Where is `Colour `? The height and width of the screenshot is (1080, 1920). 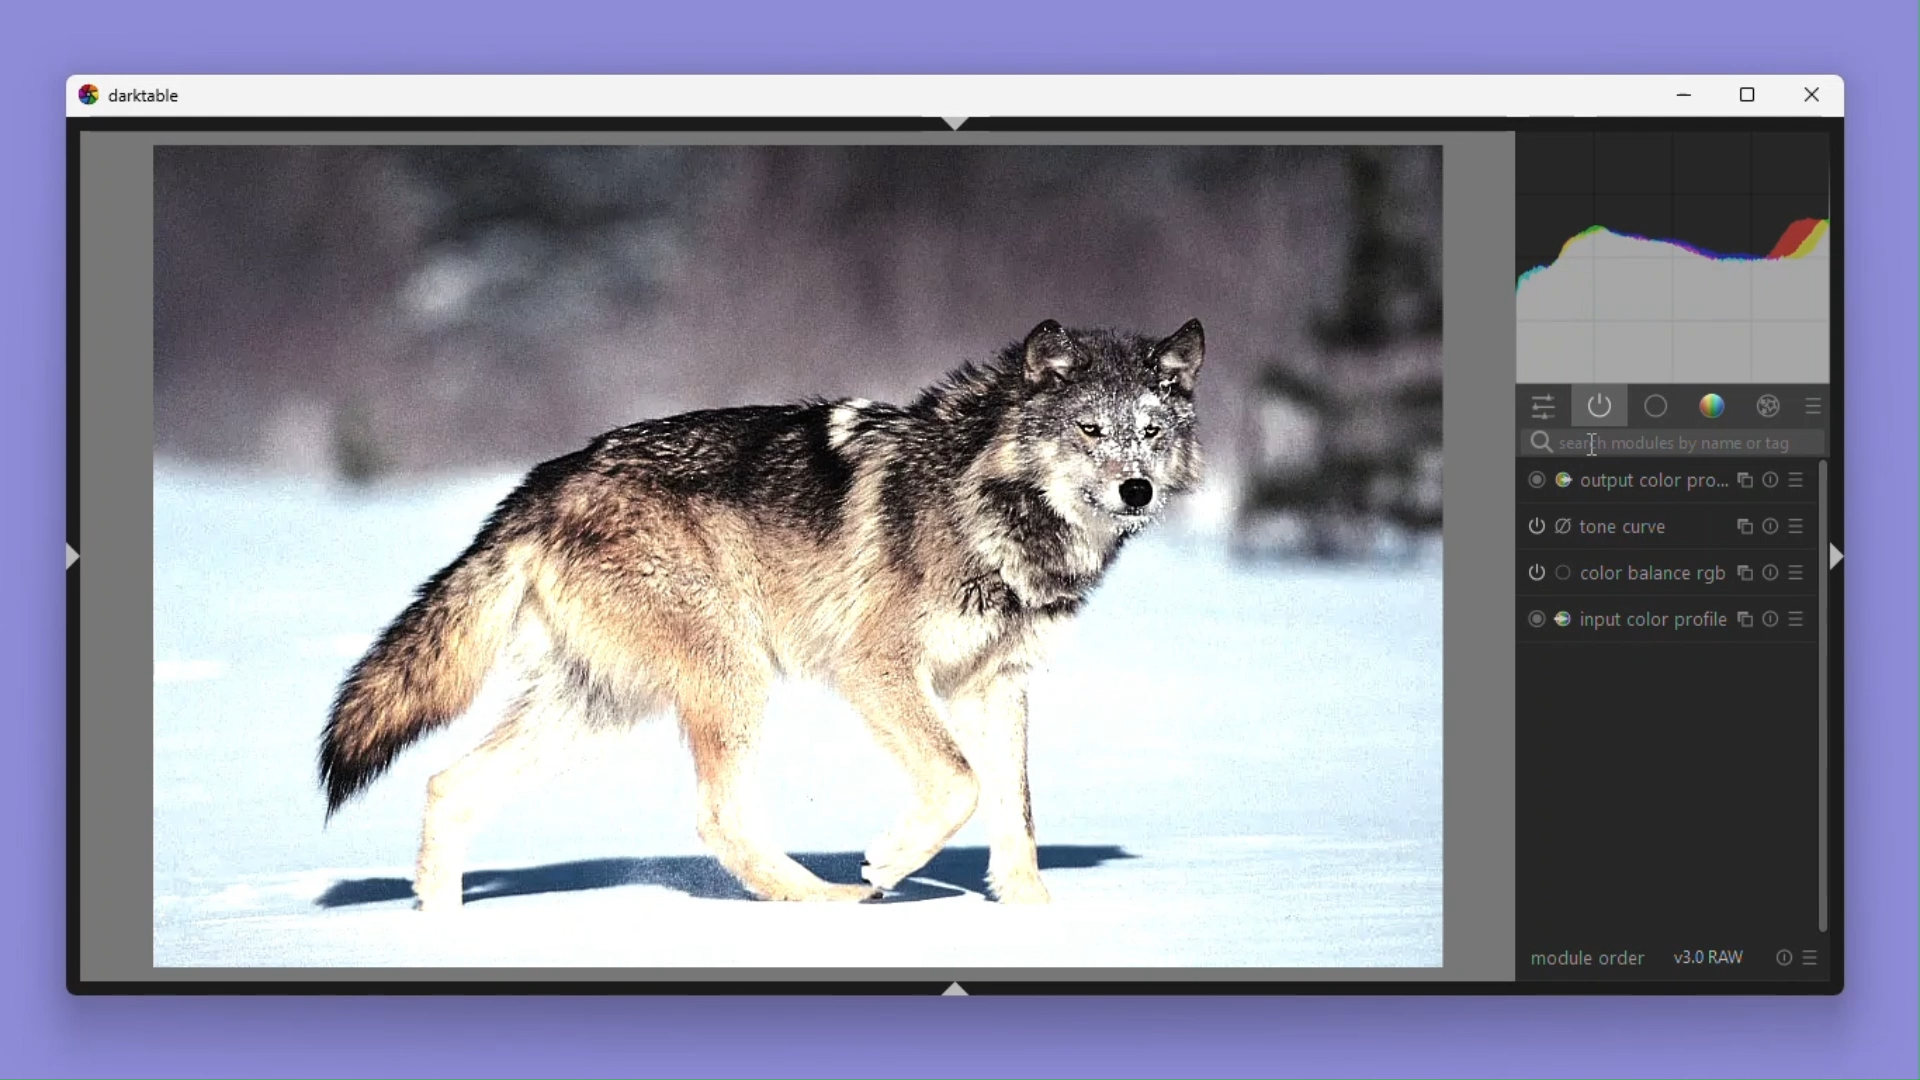 Colour  is located at coordinates (1715, 407).